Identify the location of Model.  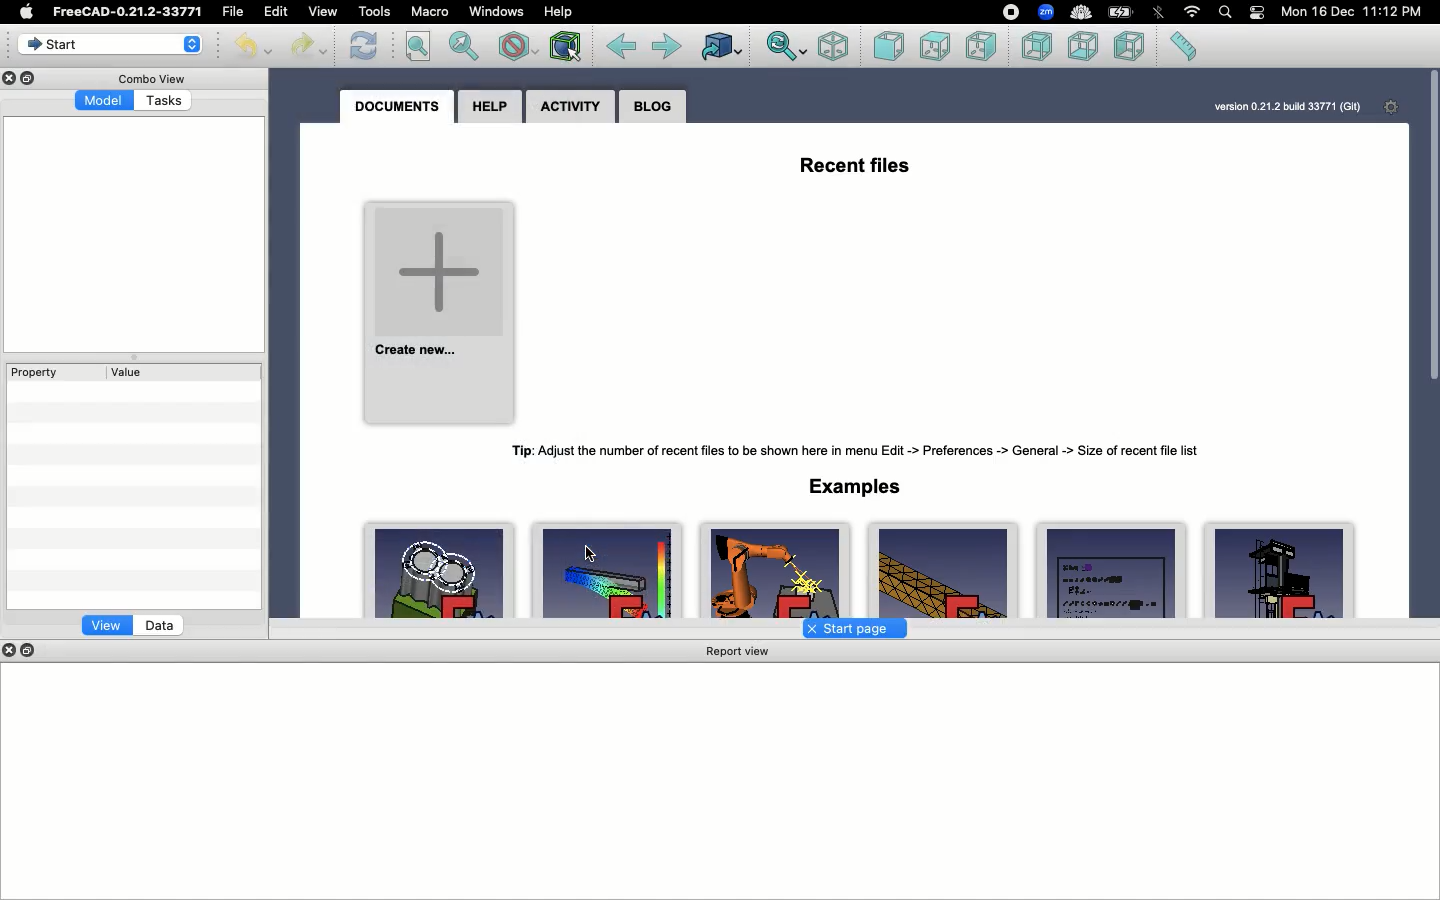
(105, 102).